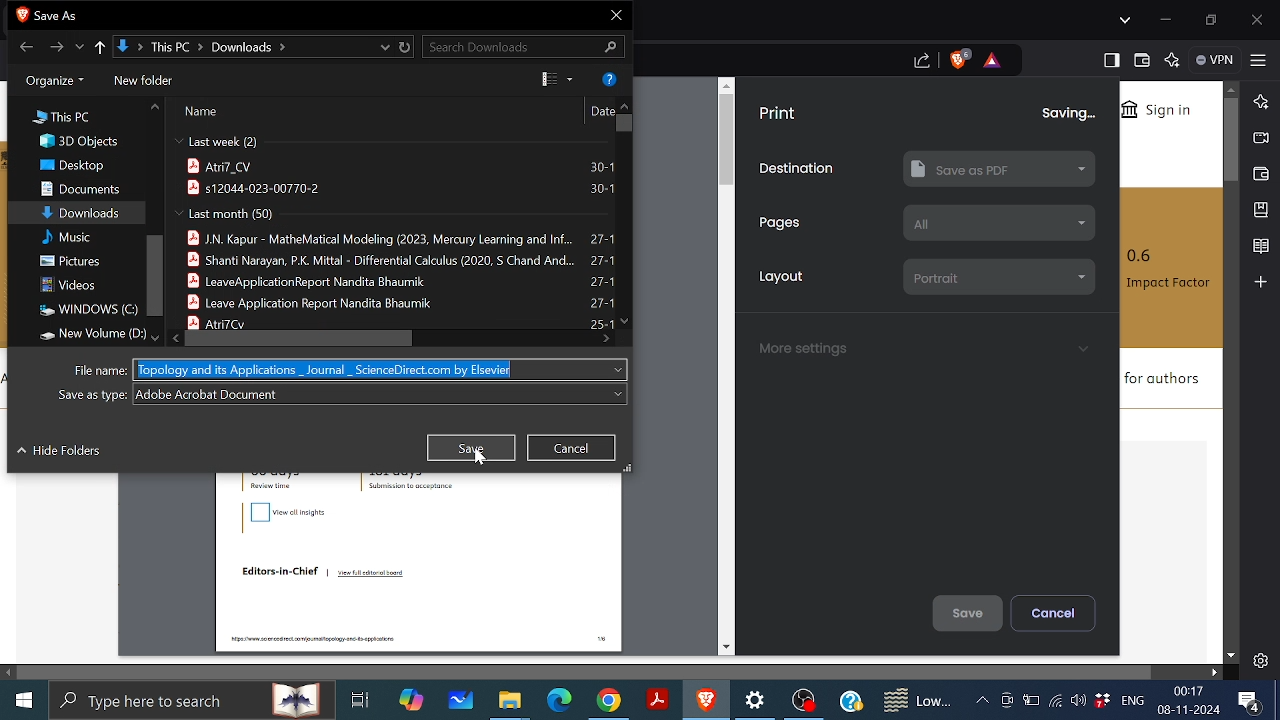 The height and width of the screenshot is (720, 1280). What do you see at coordinates (996, 61) in the screenshot?
I see `brave rewards` at bounding box center [996, 61].